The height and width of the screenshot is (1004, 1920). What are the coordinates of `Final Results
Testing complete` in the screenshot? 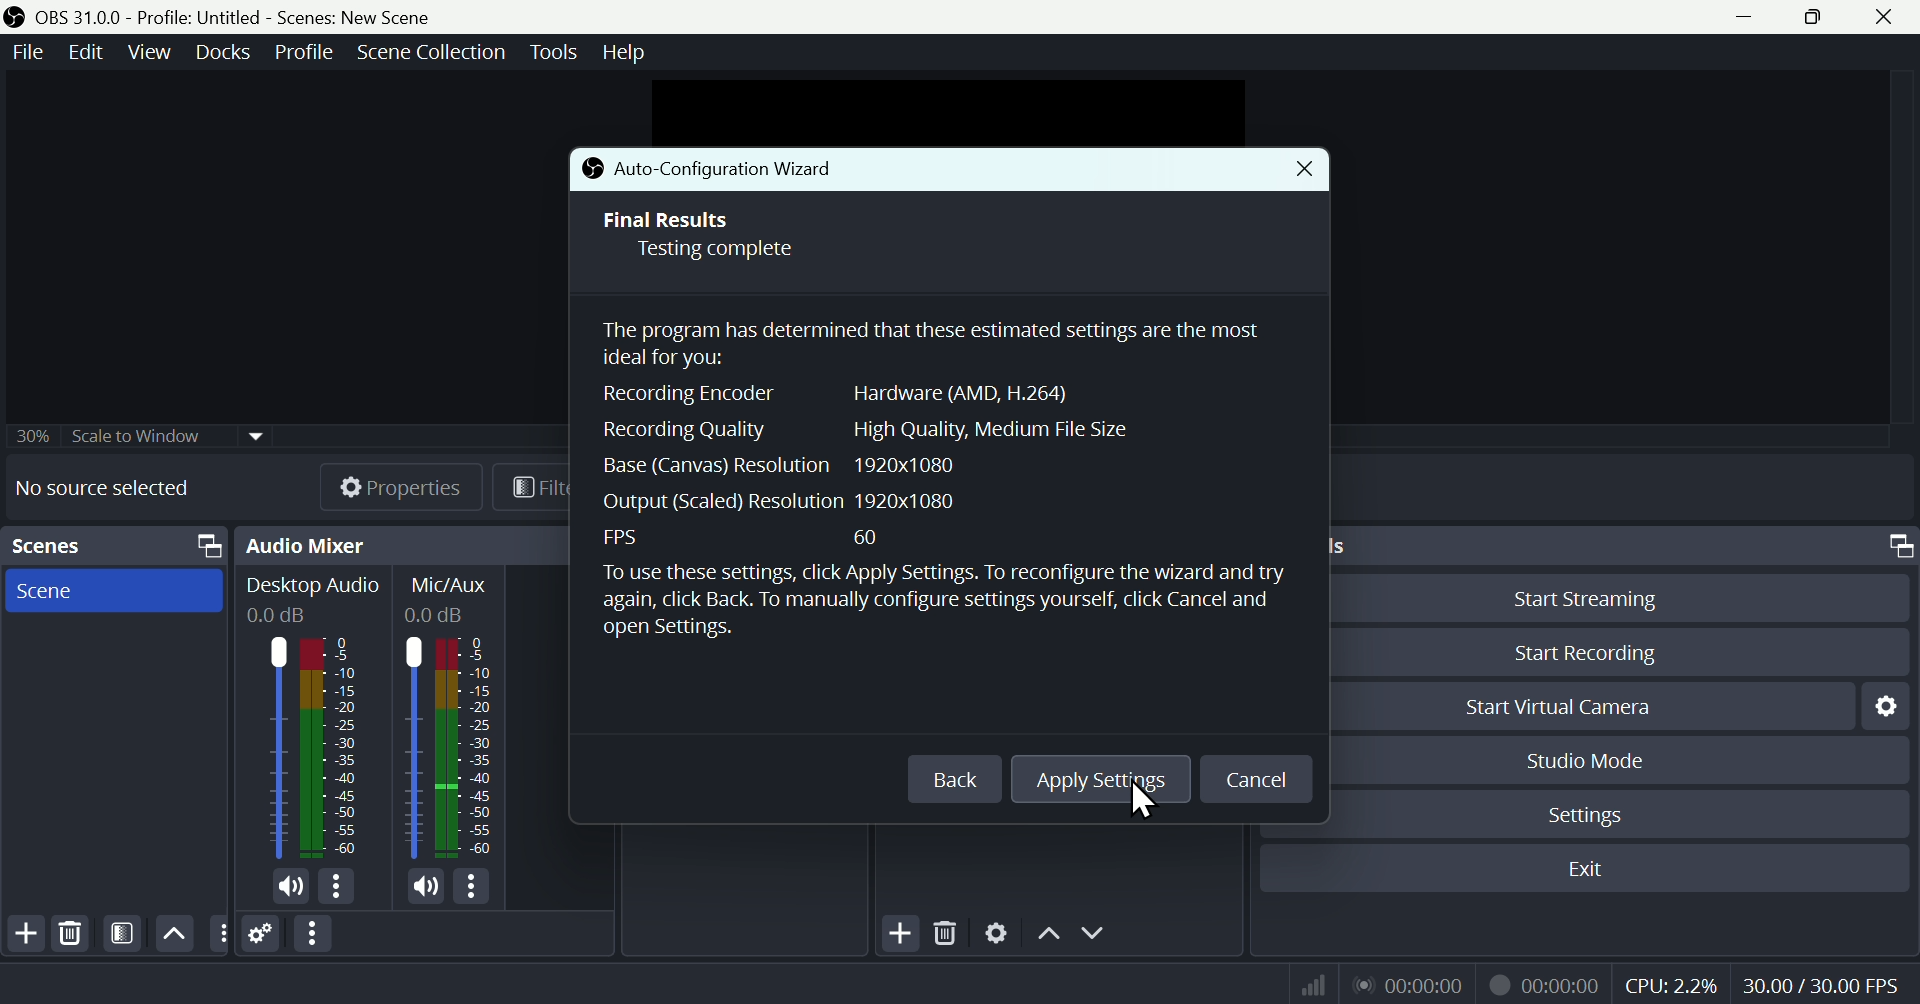 It's located at (713, 236).